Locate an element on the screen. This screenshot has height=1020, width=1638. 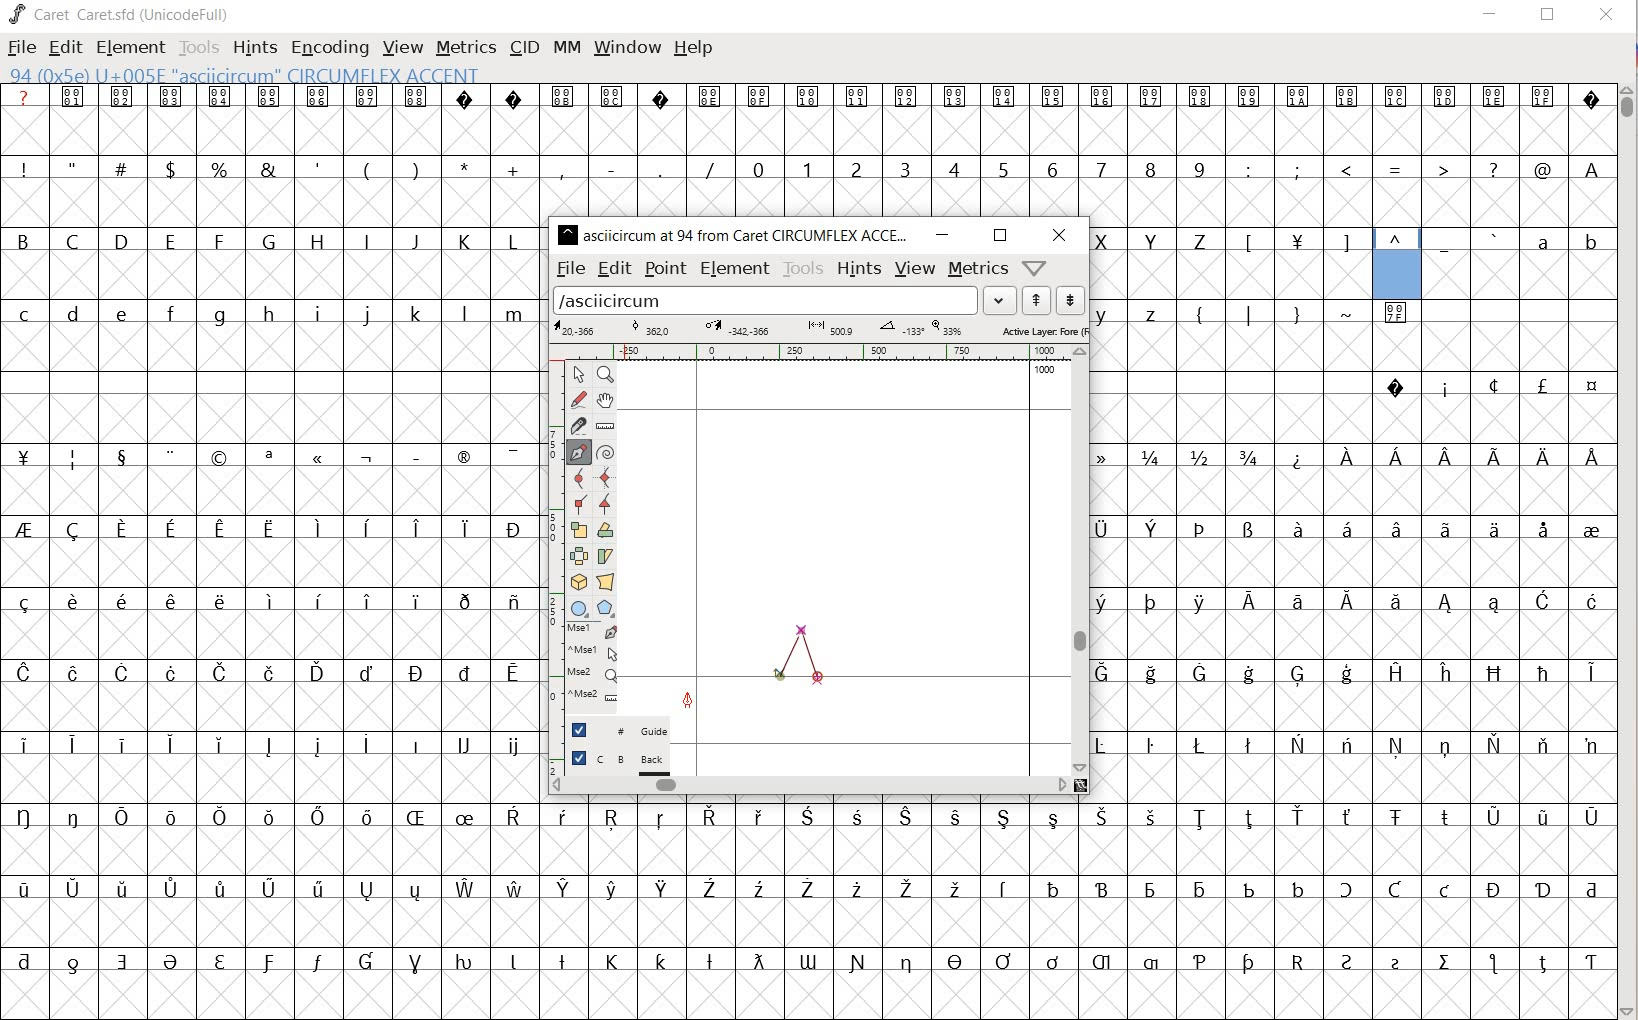
guide is located at coordinates (620, 730).